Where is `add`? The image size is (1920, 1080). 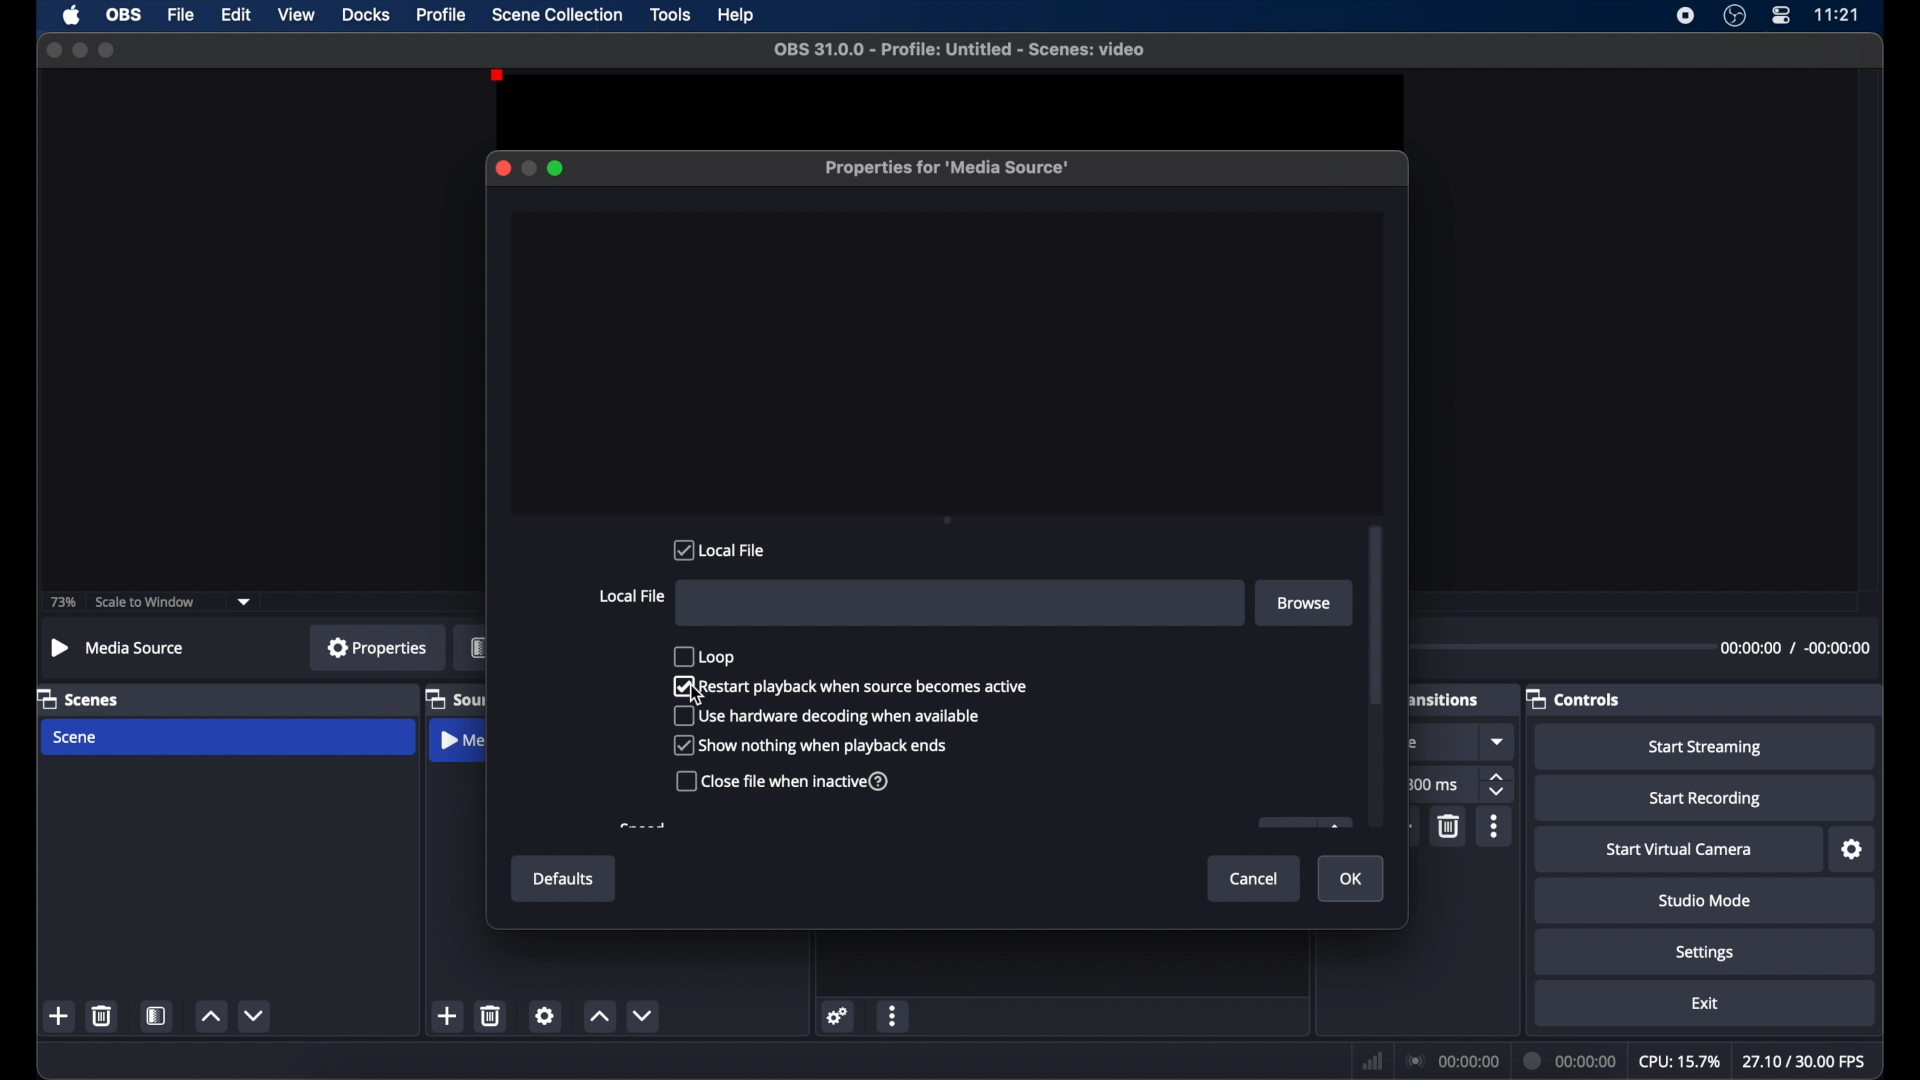
add is located at coordinates (60, 1016).